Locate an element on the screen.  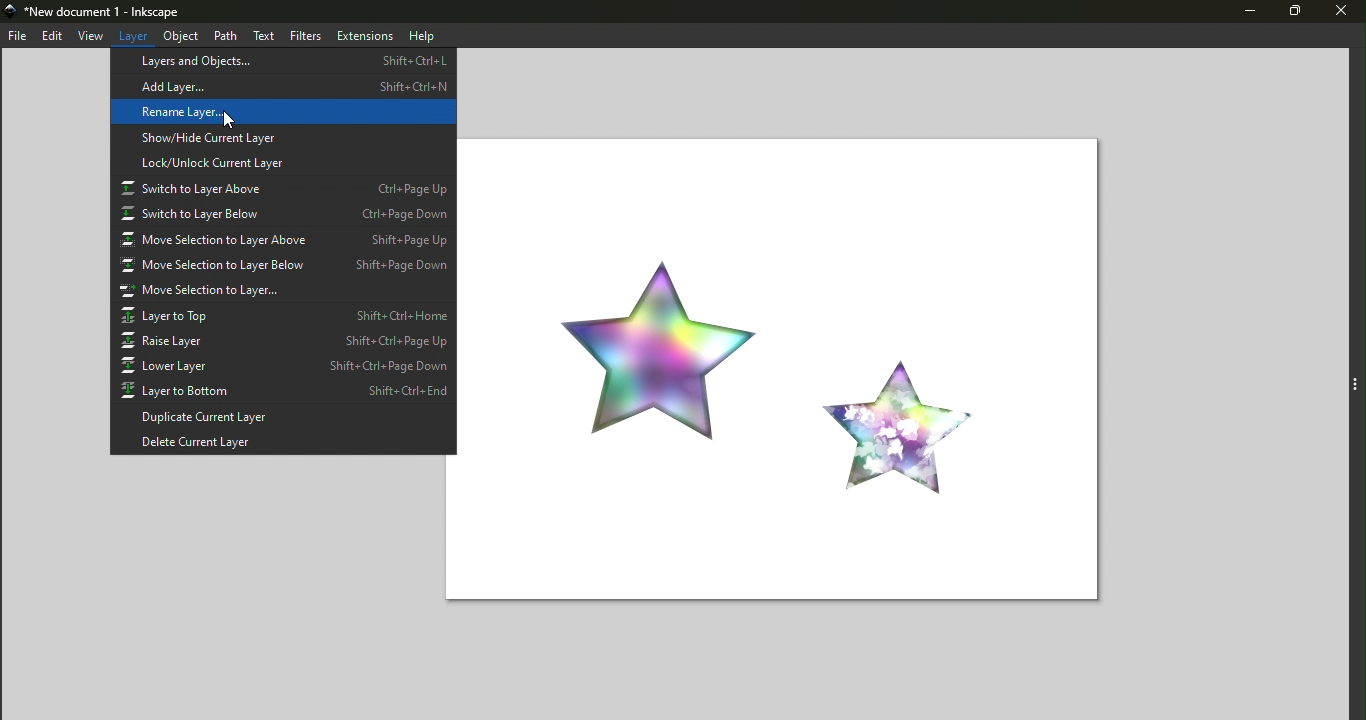
maximize is located at coordinates (1301, 14).